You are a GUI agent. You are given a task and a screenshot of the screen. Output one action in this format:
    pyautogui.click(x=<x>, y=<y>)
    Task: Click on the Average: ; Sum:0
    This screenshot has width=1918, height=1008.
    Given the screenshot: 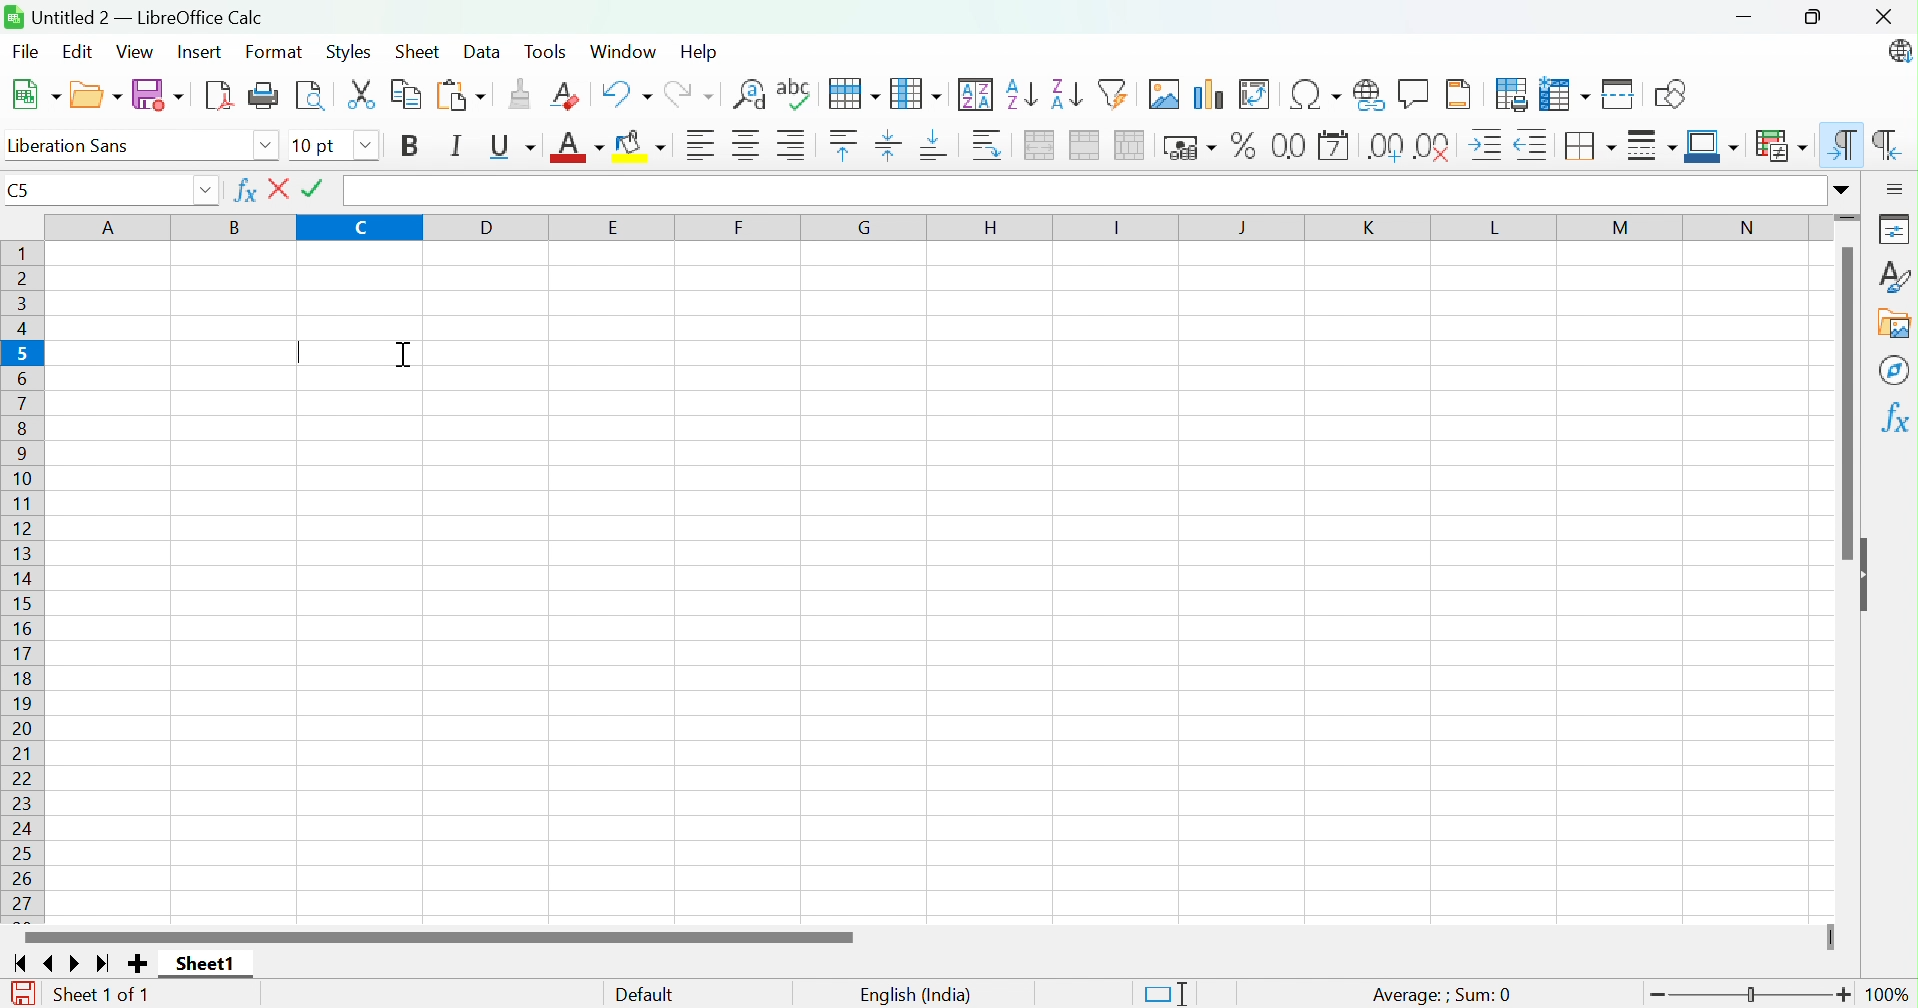 What is the action you would take?
    pyautogui.click(x=1441, y=994)
    